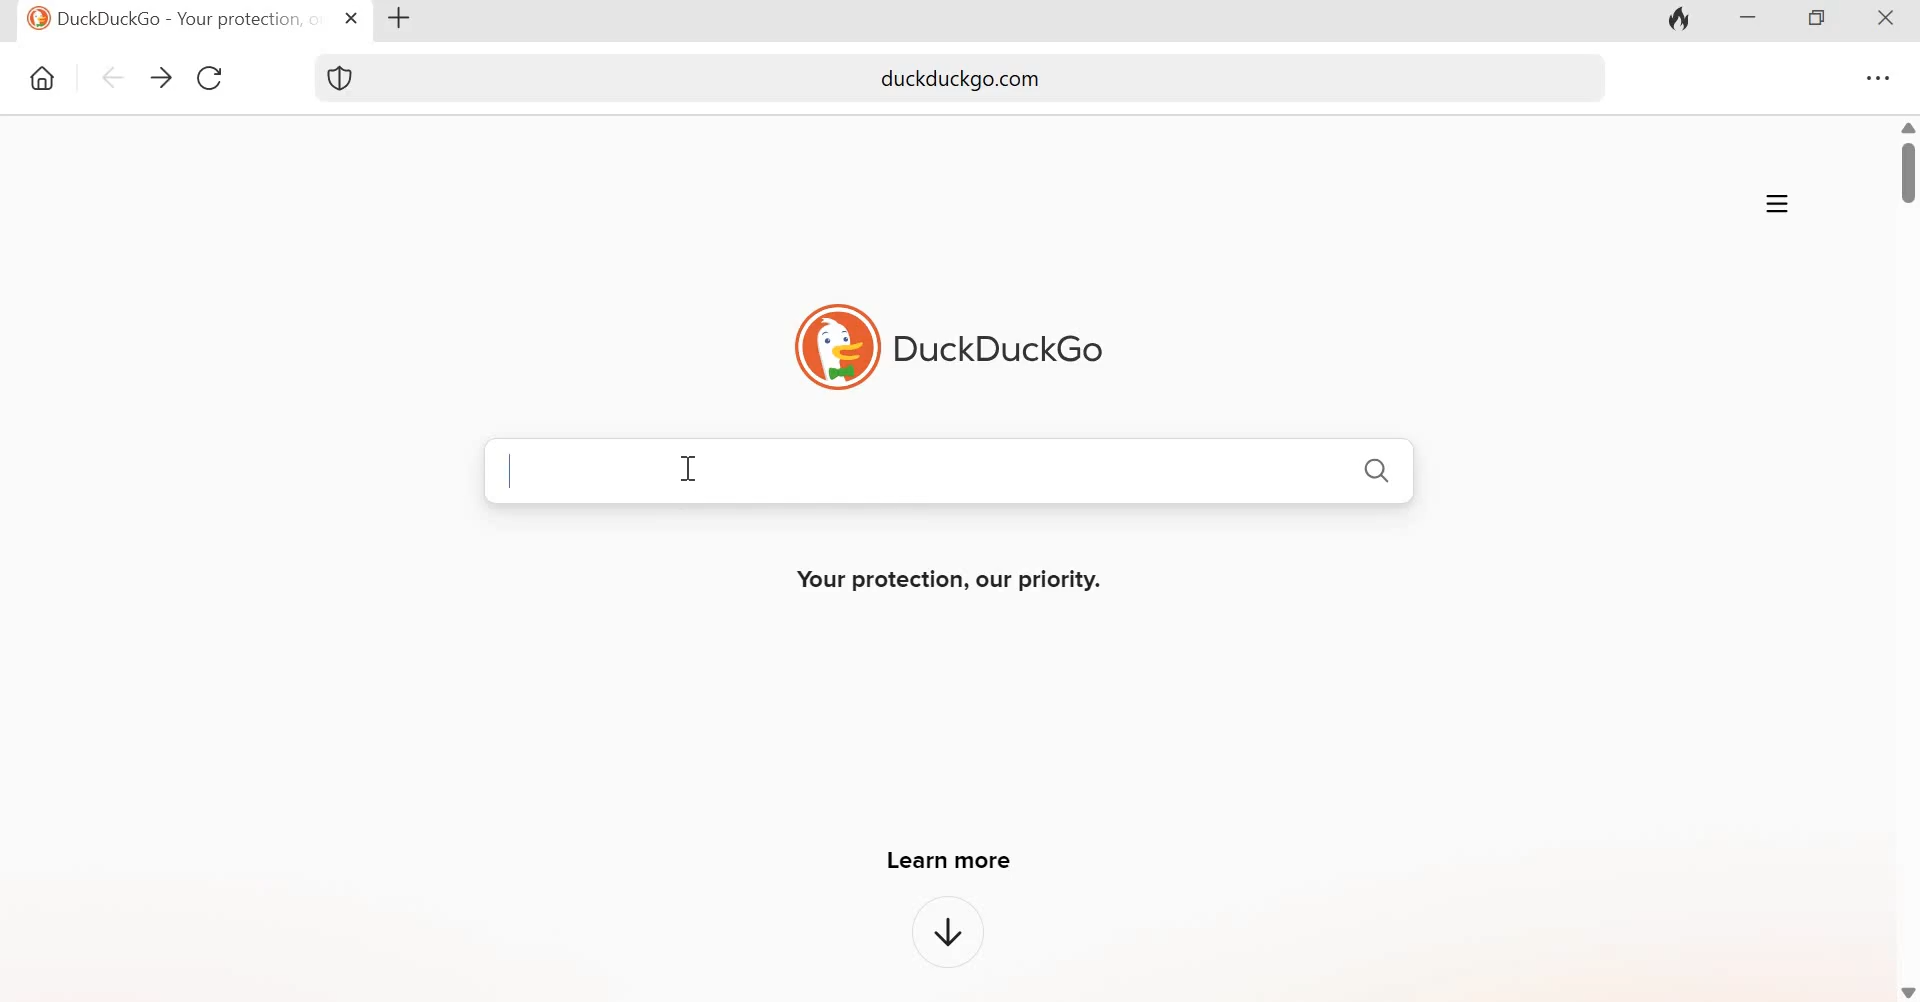  I want to click on Your protection, our priority. , so click(961, 583).